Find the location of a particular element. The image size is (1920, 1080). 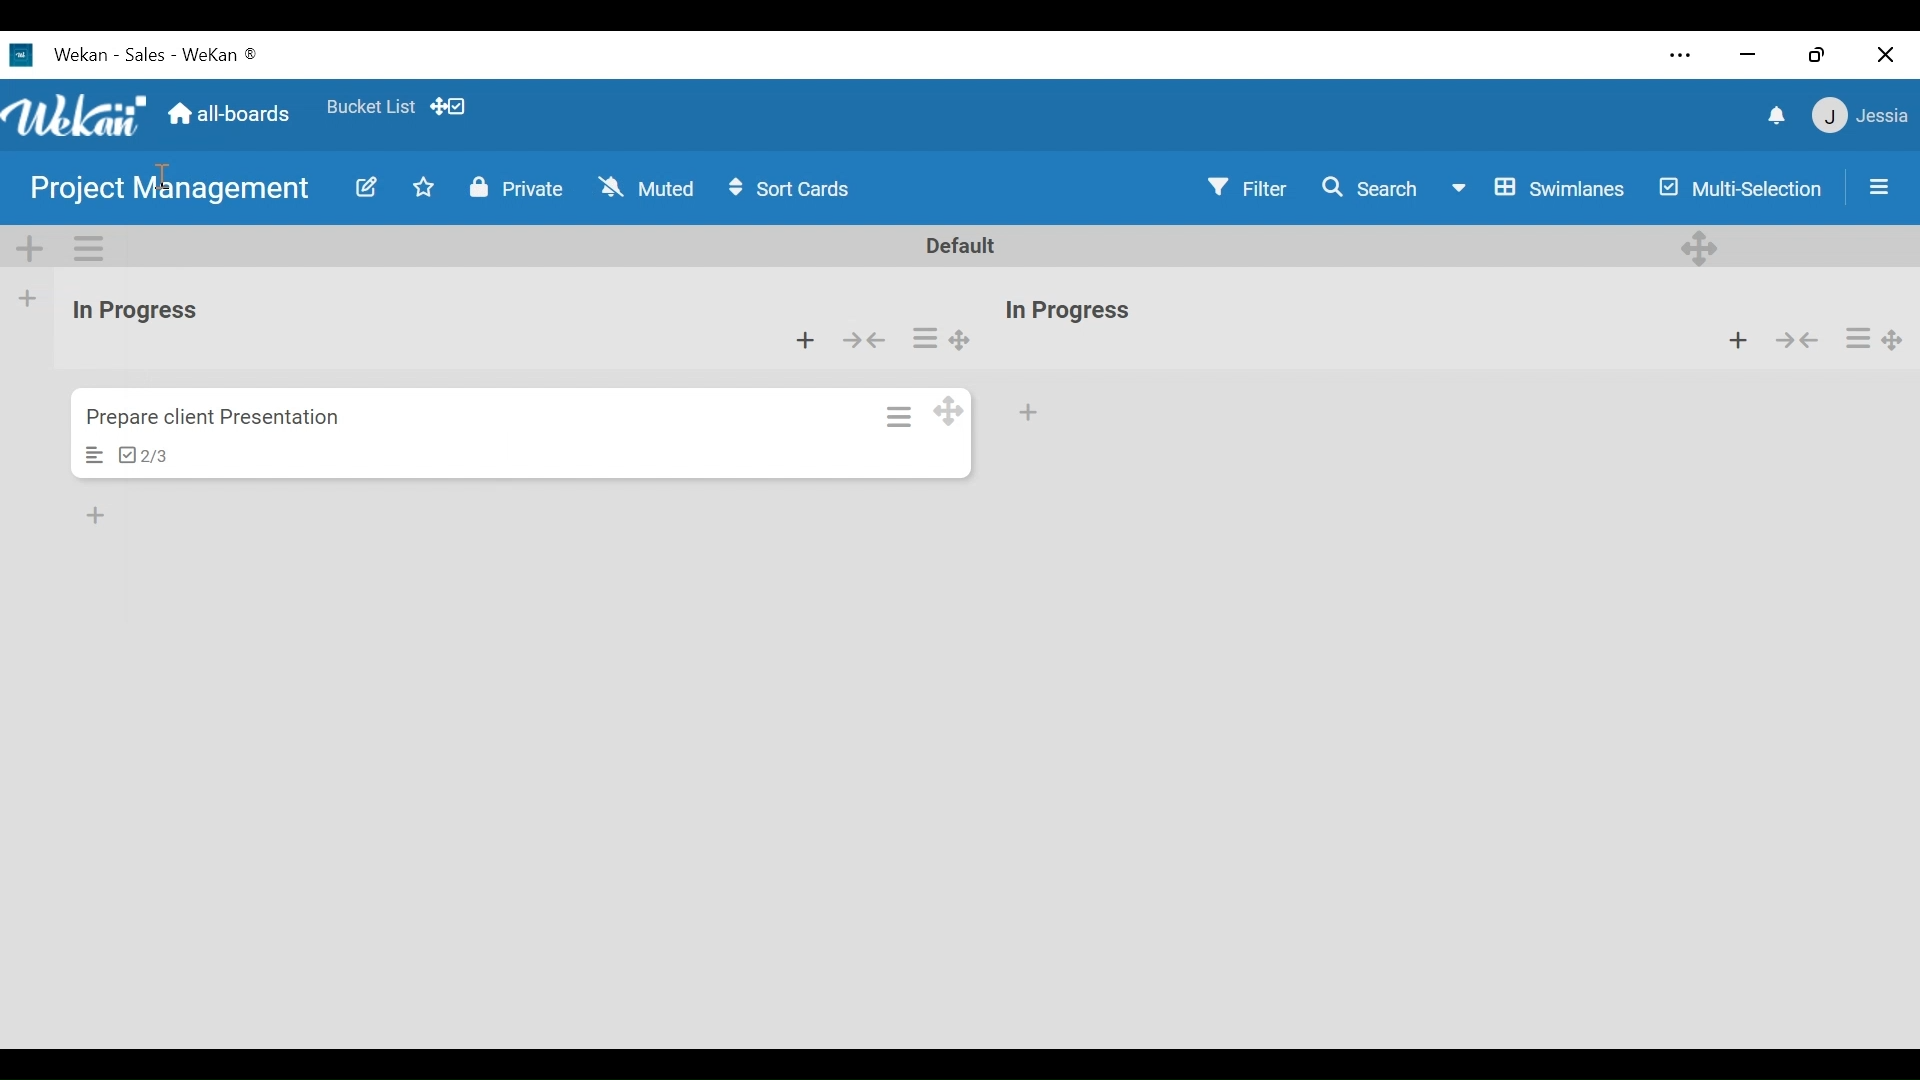

Card actions is located at coordinates (901, 416).